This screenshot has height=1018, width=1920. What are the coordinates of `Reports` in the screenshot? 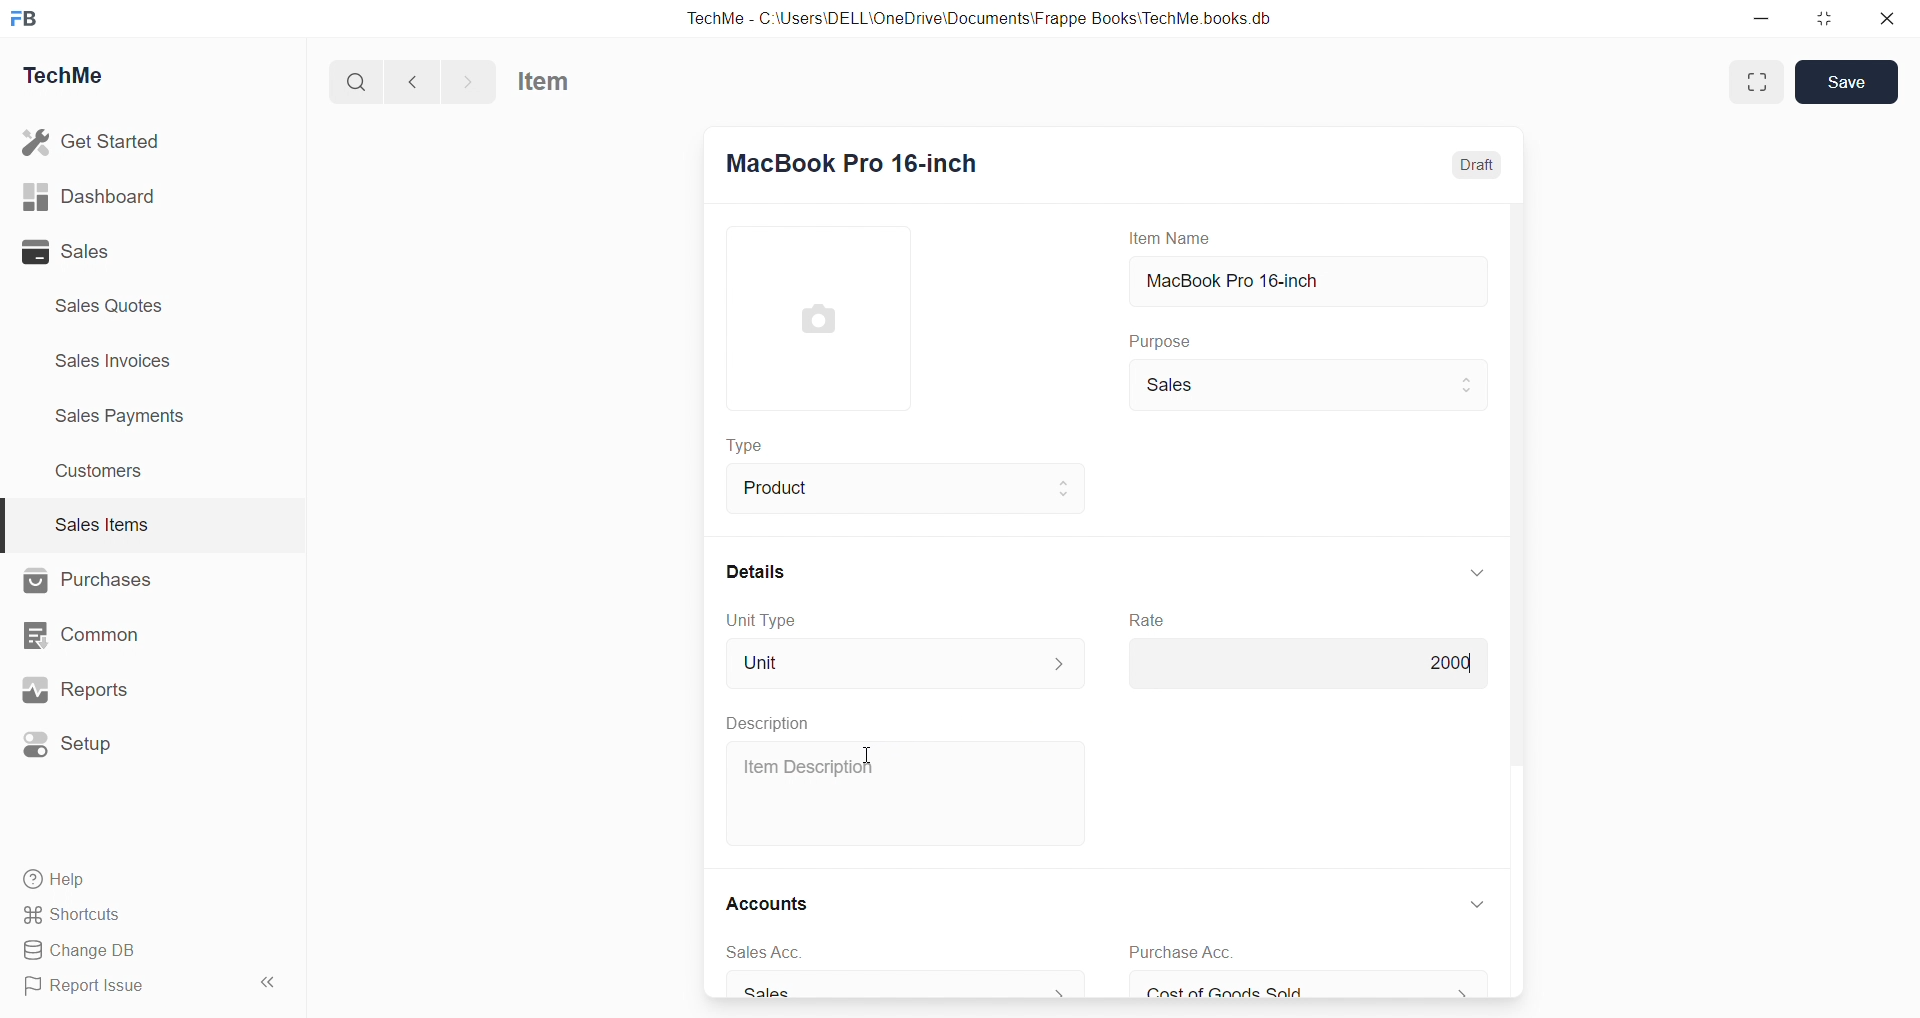 It's located at (77, 689).